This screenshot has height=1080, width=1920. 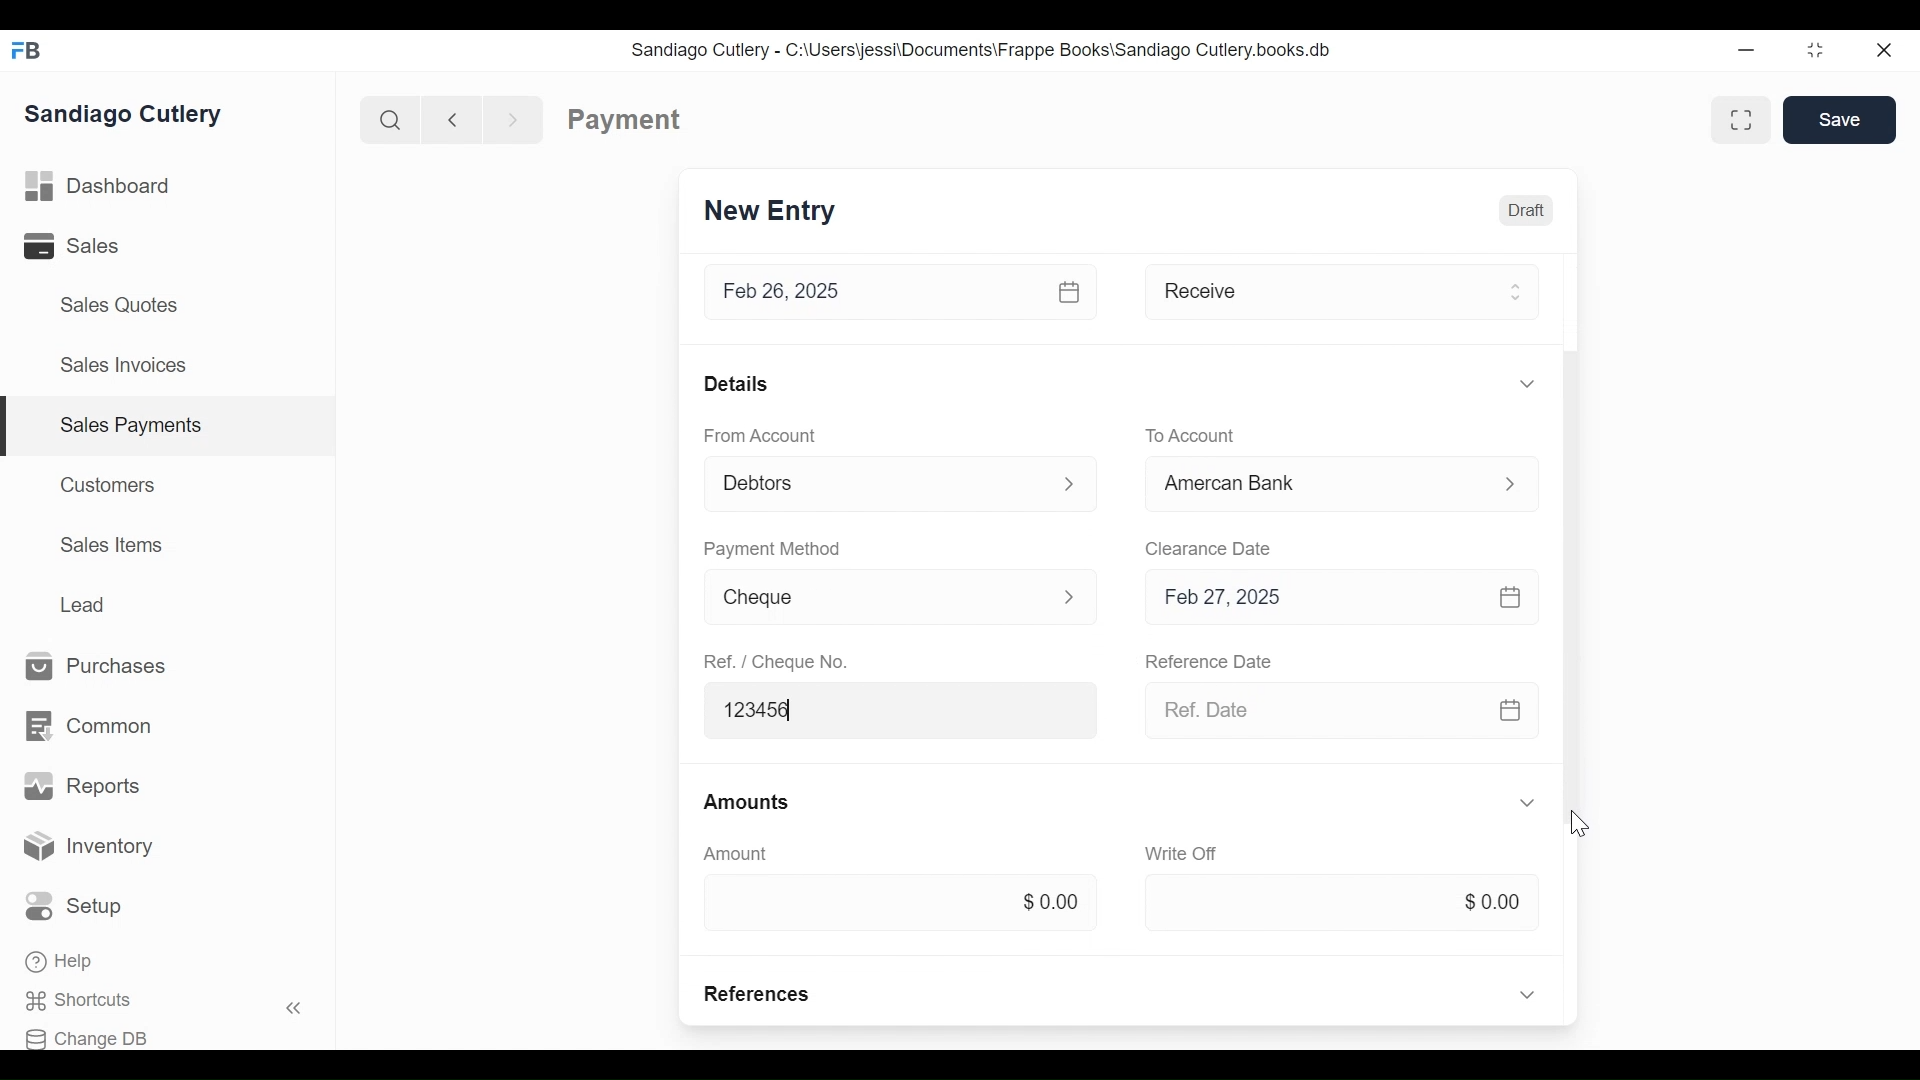 What do you see at coordinates (1840, 119) in the screenshot?
I see `Save` at bounding box center [1840, 119].